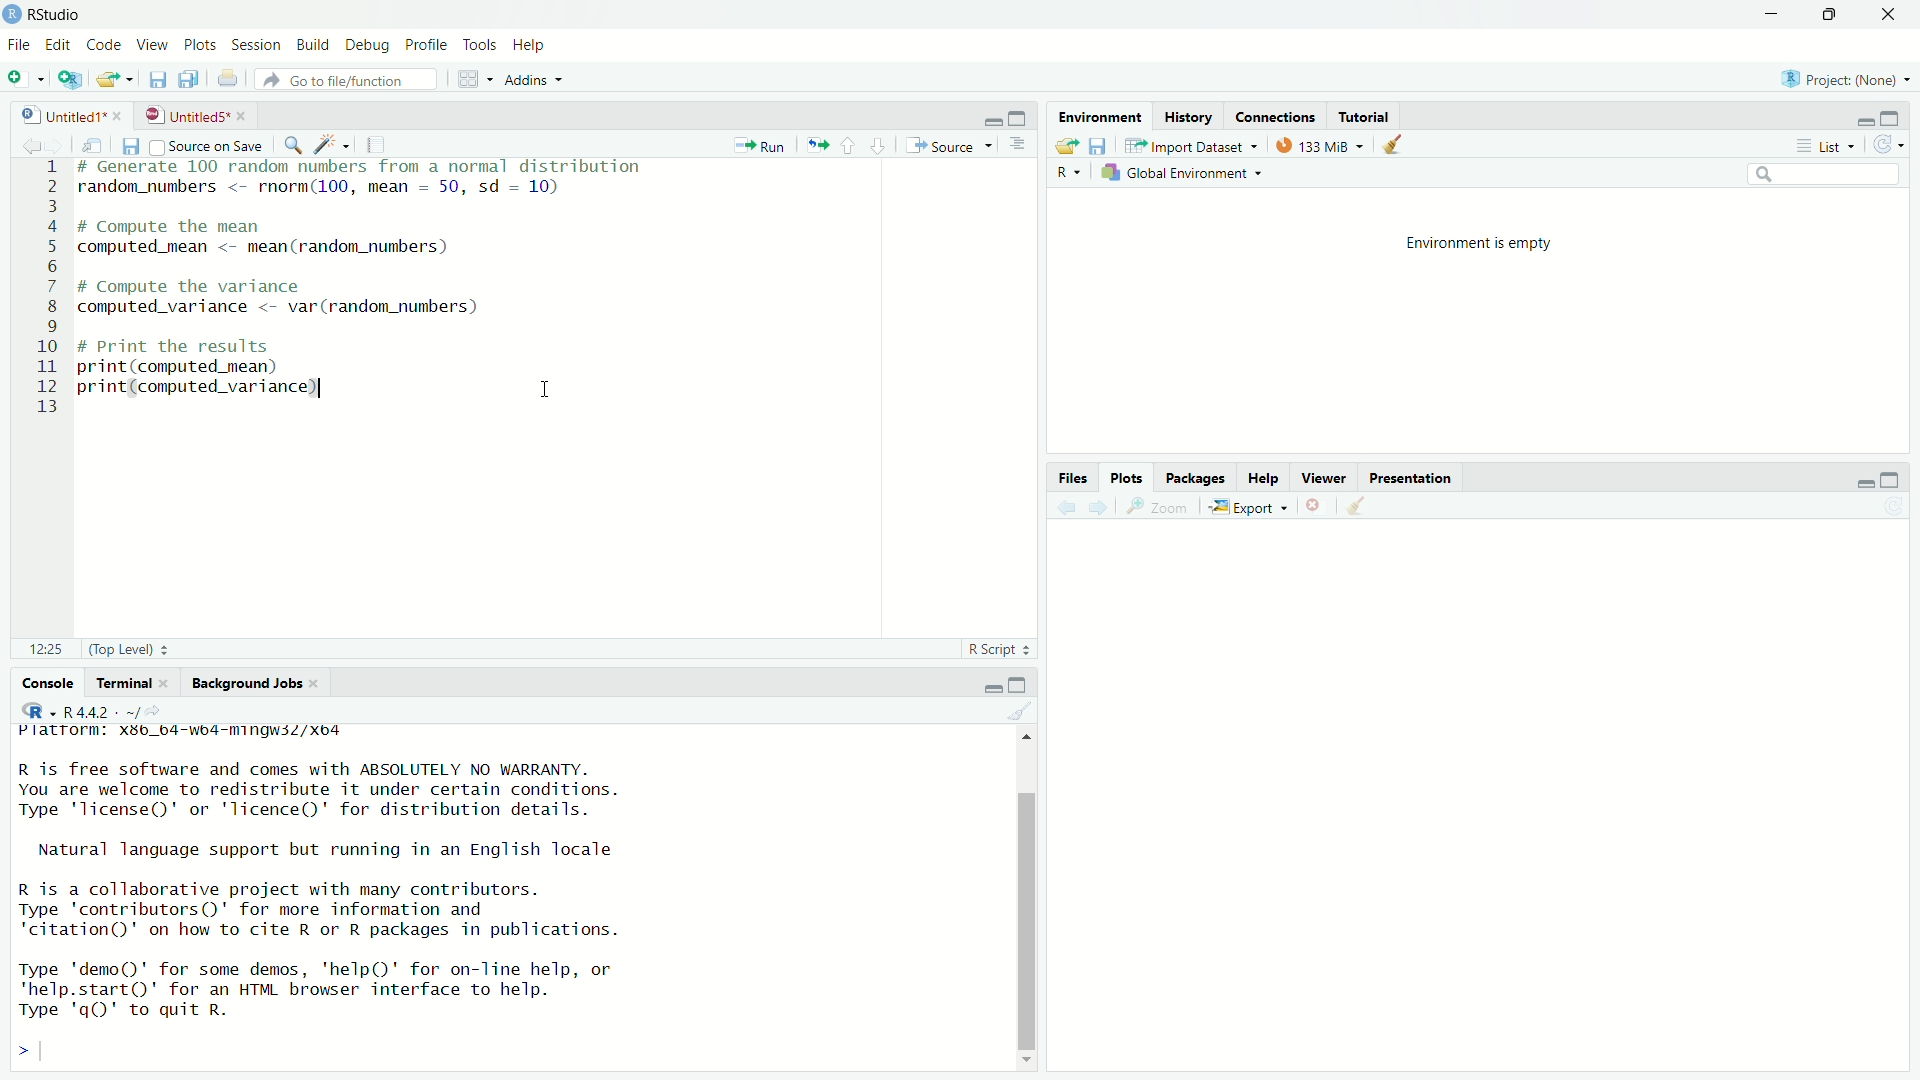 This screenshot has height=1080, width=1920. Describe the element at coordinates (473, 79) in the screenshot. I see `workspace panes` at that location.